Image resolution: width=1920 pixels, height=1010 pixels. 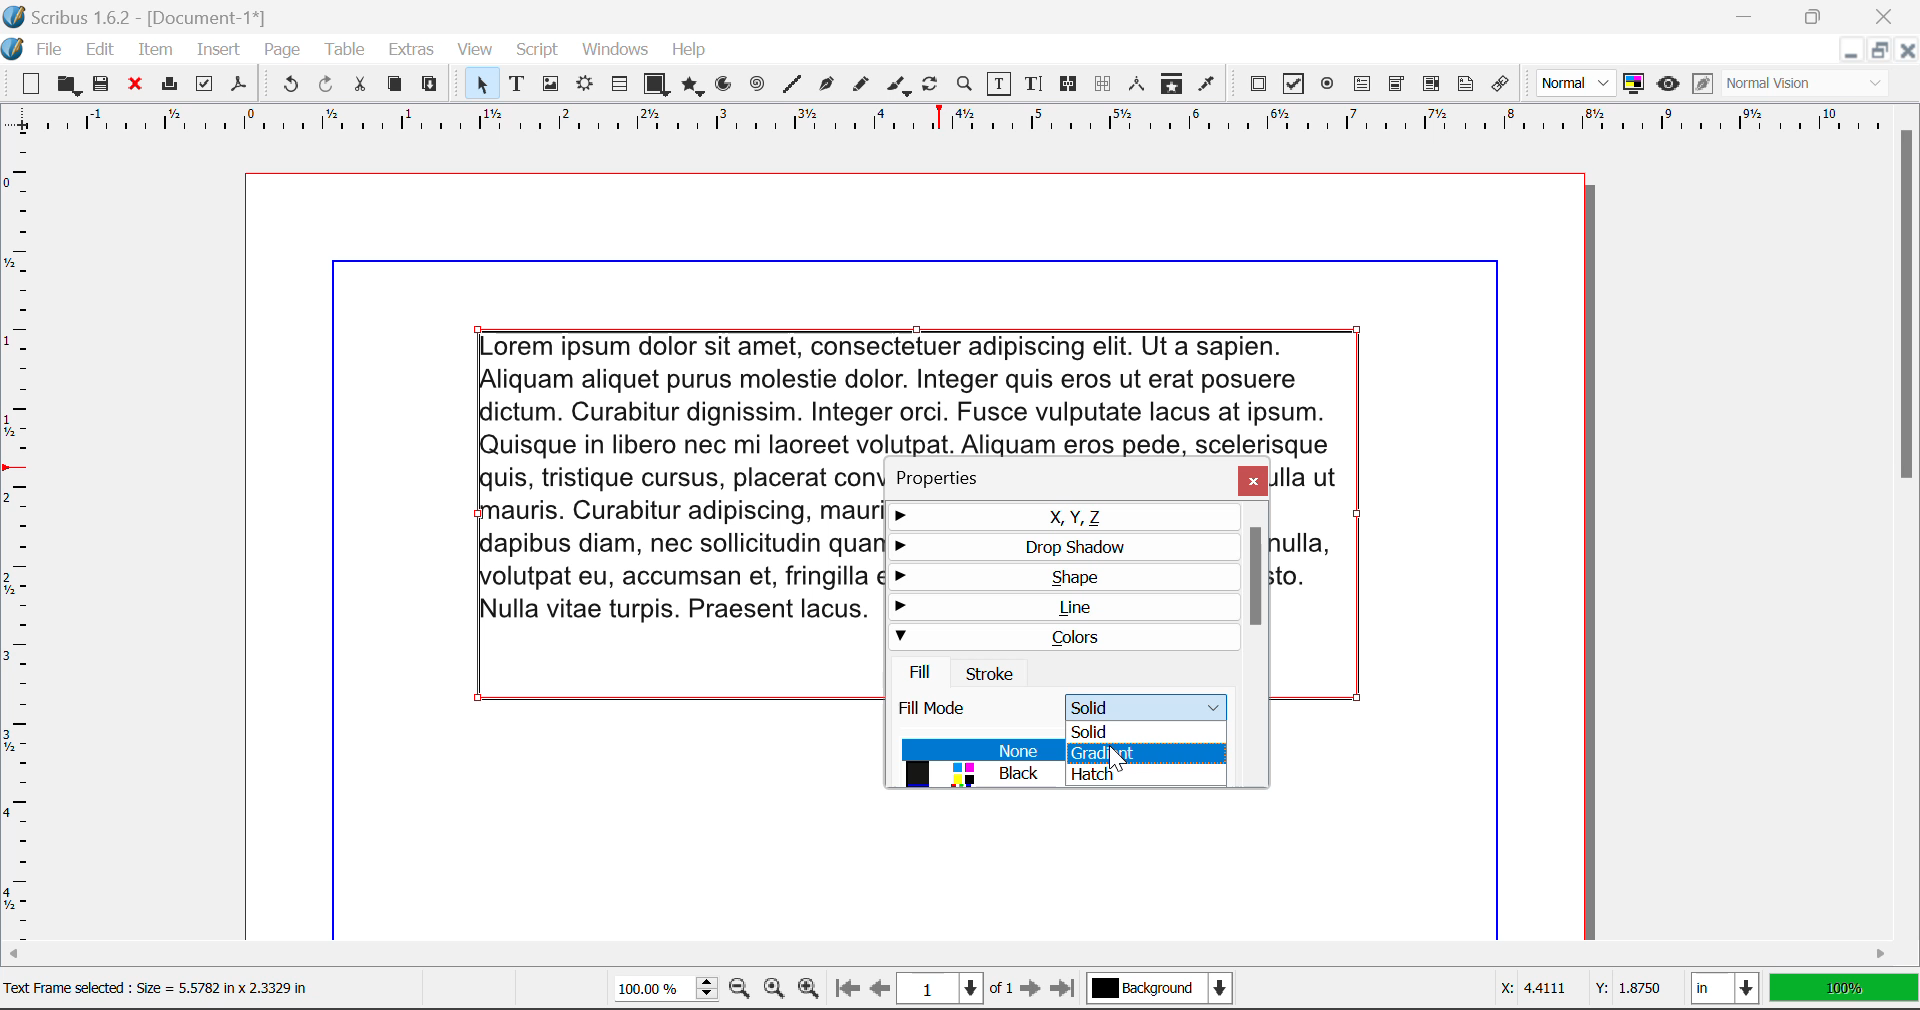 I want to click on Visual Appearance Type, so click(x=1807, y=85).